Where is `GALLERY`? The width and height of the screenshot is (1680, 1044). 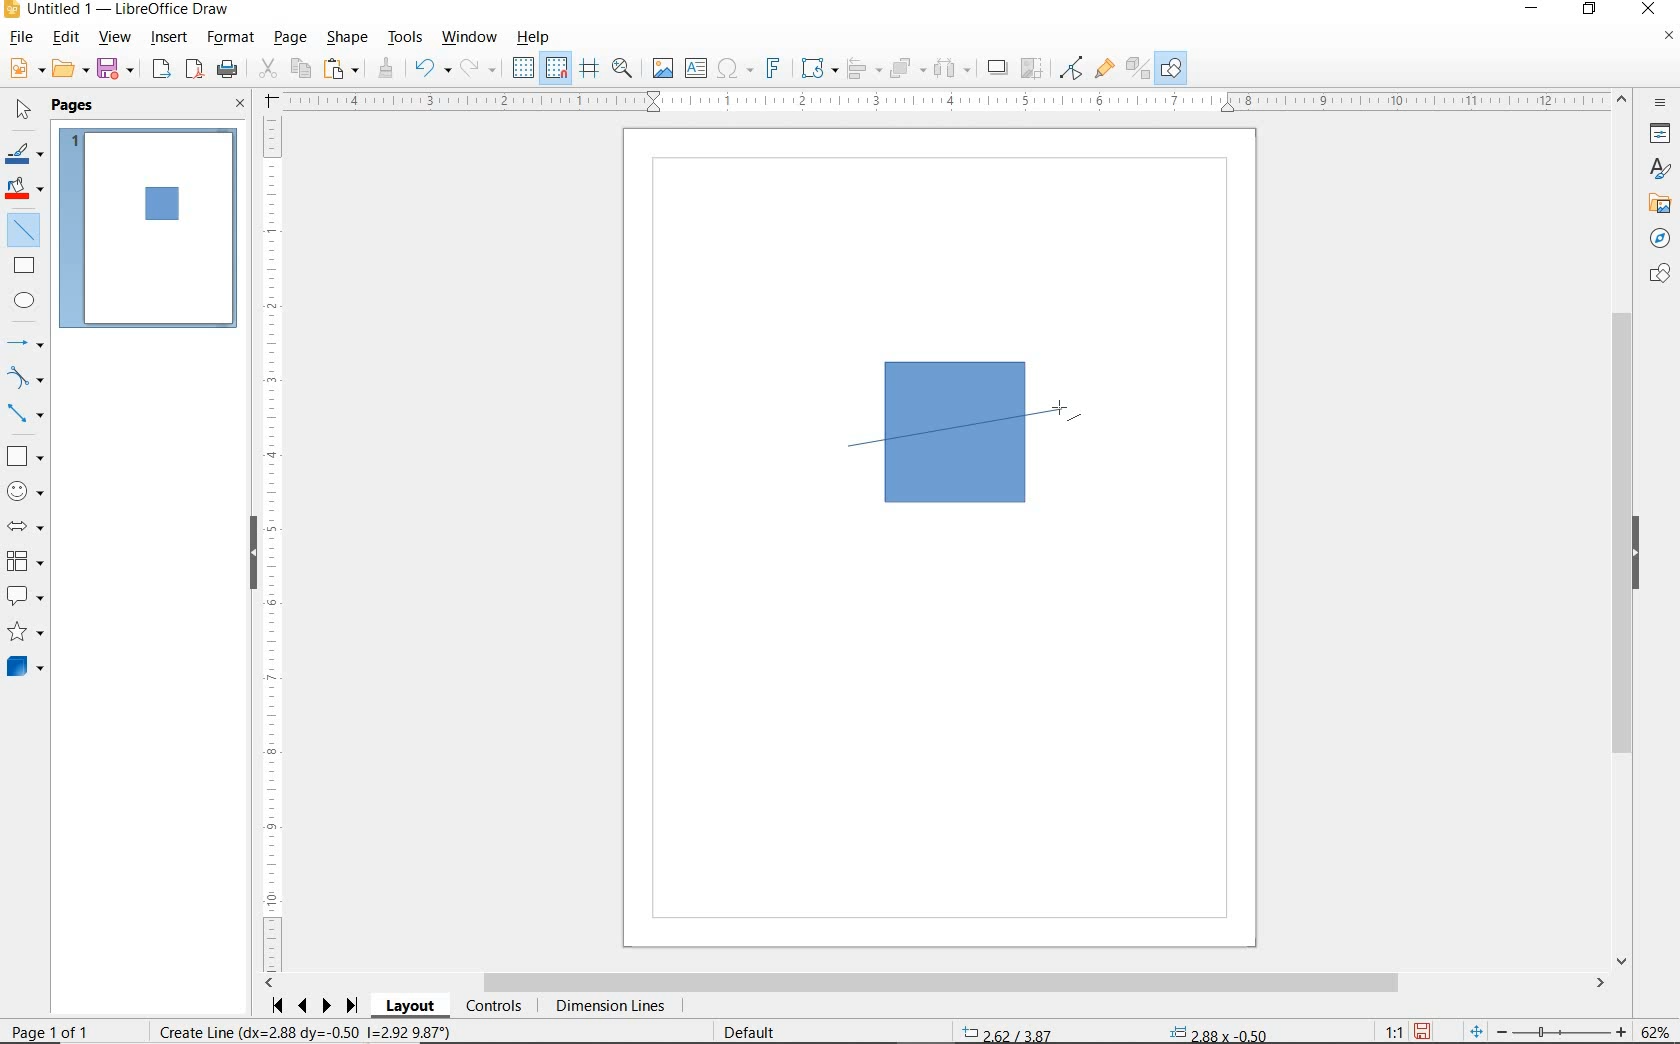
GALLERY is located at coordinates (1657, 202).